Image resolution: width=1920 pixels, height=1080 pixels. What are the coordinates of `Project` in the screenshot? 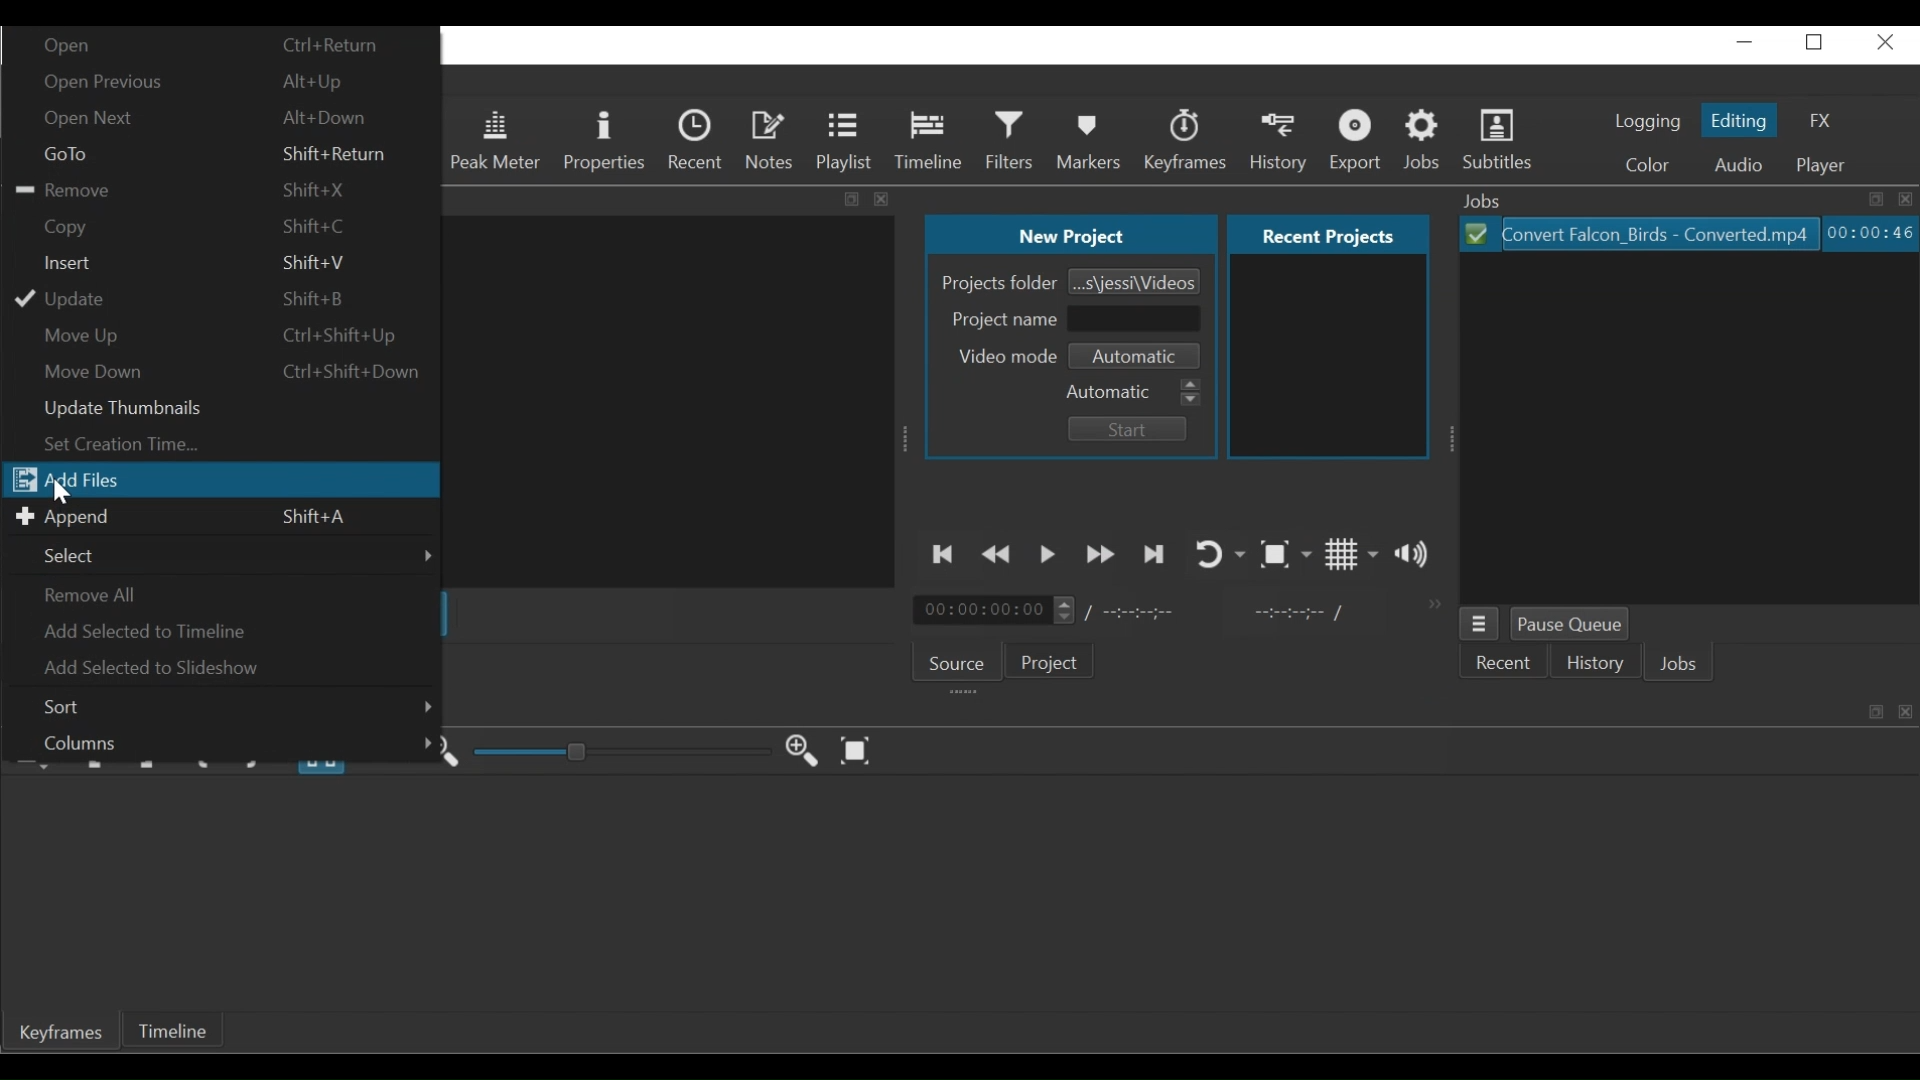 It's located at (1054, 661).